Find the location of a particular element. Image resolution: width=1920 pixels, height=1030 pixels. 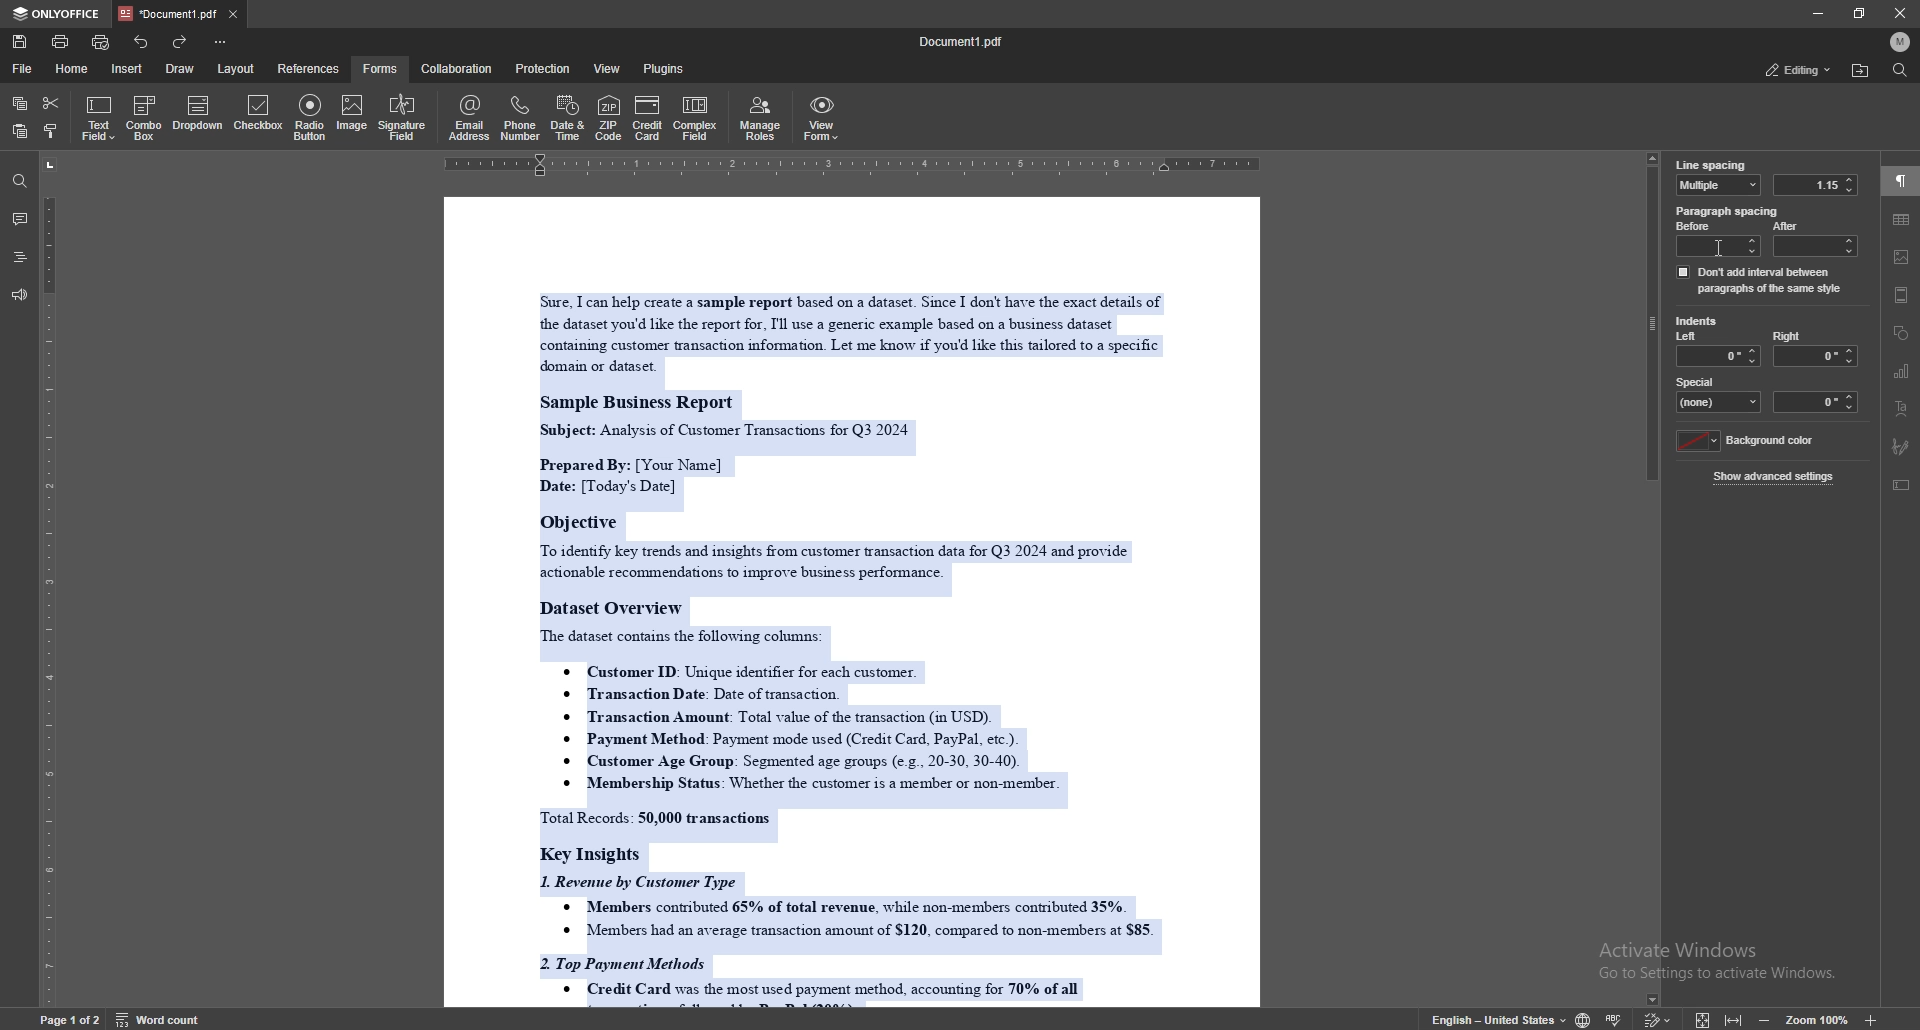

paragraph spacing is located at coordinates (1729, 211).